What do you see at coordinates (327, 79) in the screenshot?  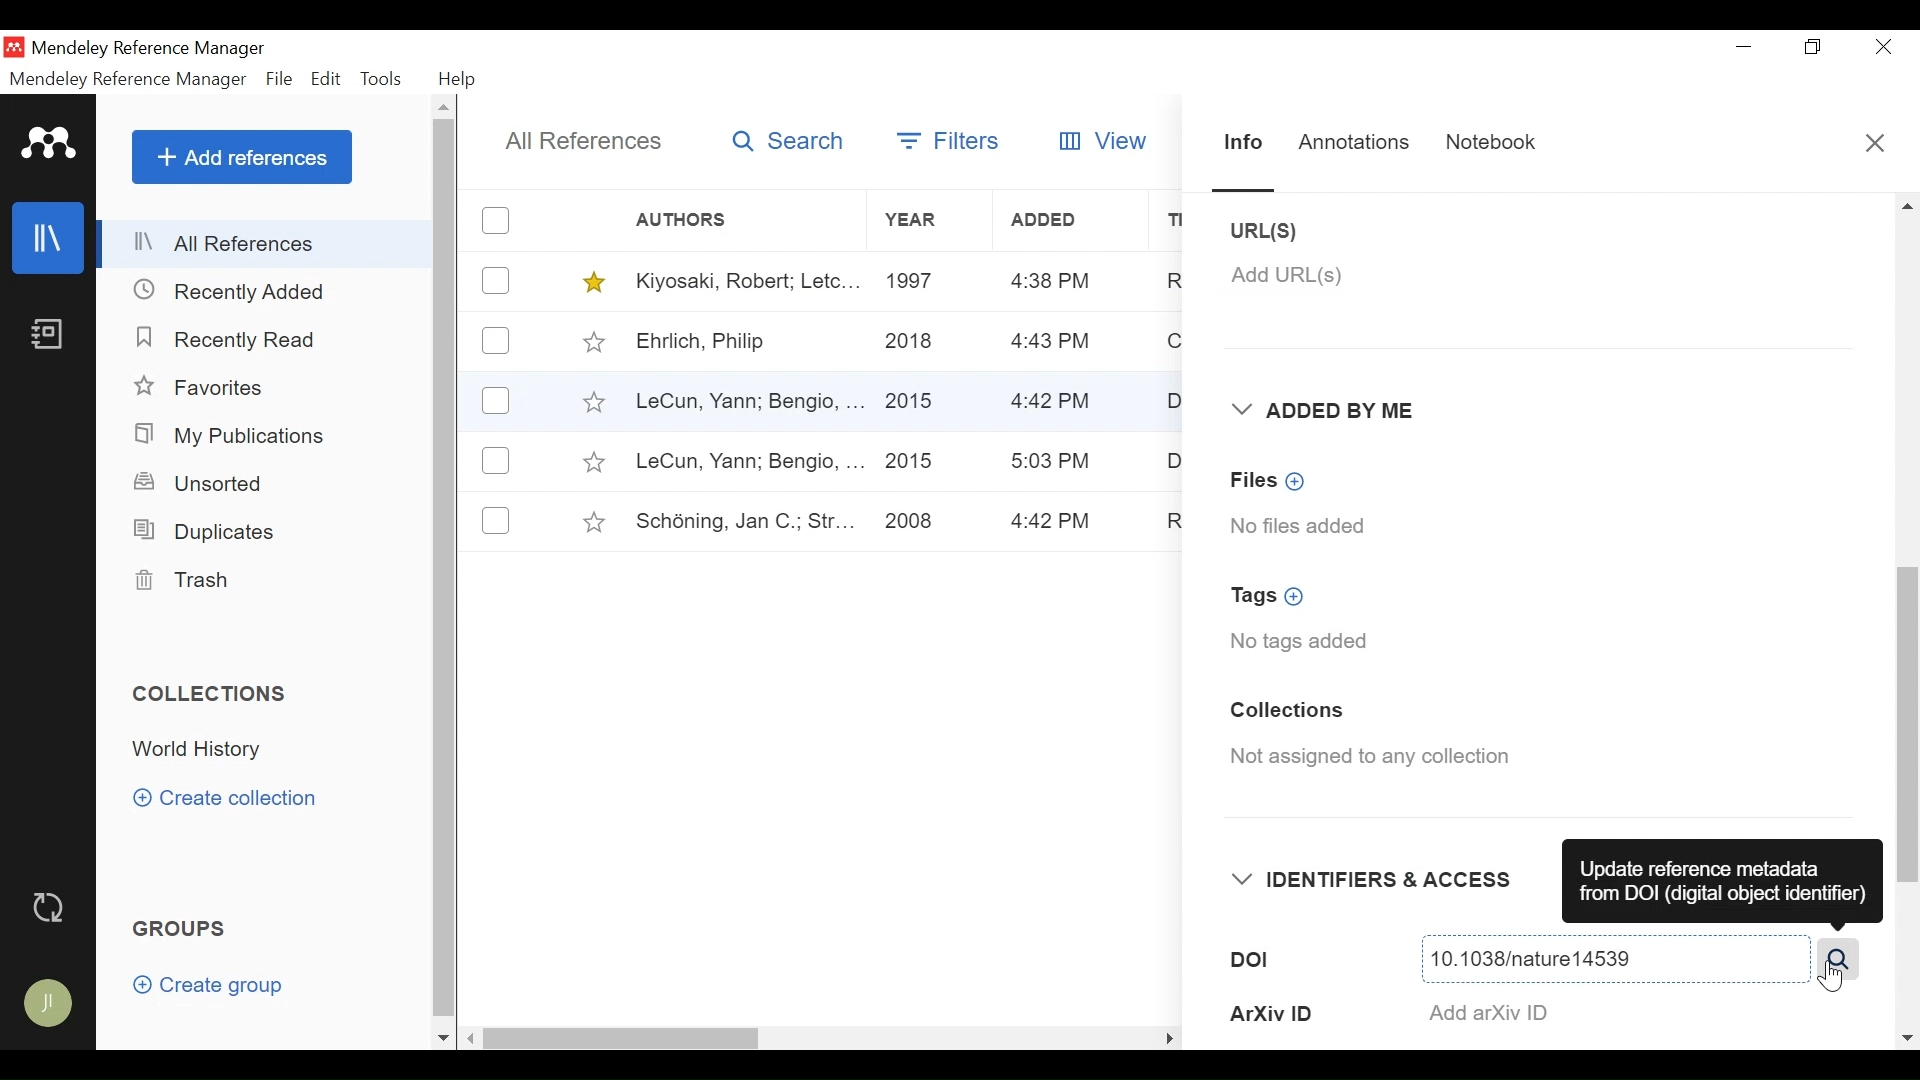 I see `Edit` at bounding box center [327, 79].